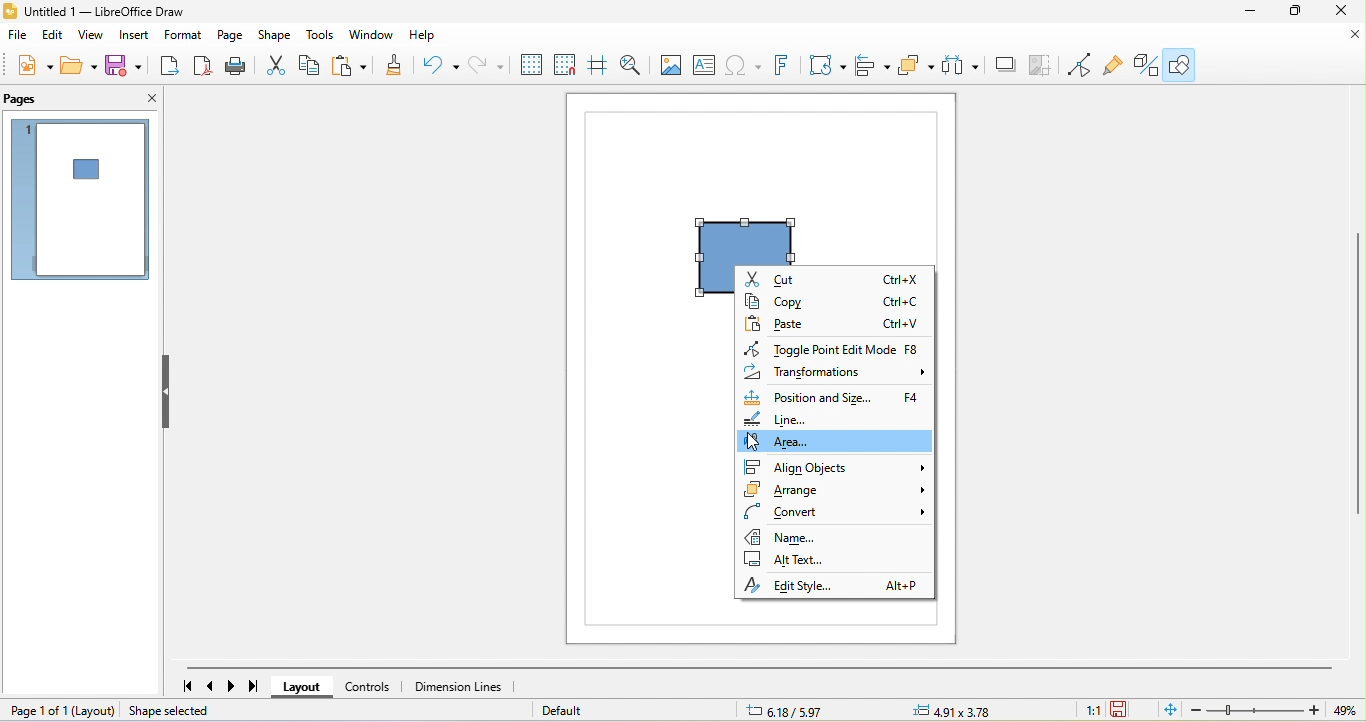 This screenshot has height=722, width=1366. Describe the element at coordinates (235, 686) in the screenshot. I see `next page` at that location.